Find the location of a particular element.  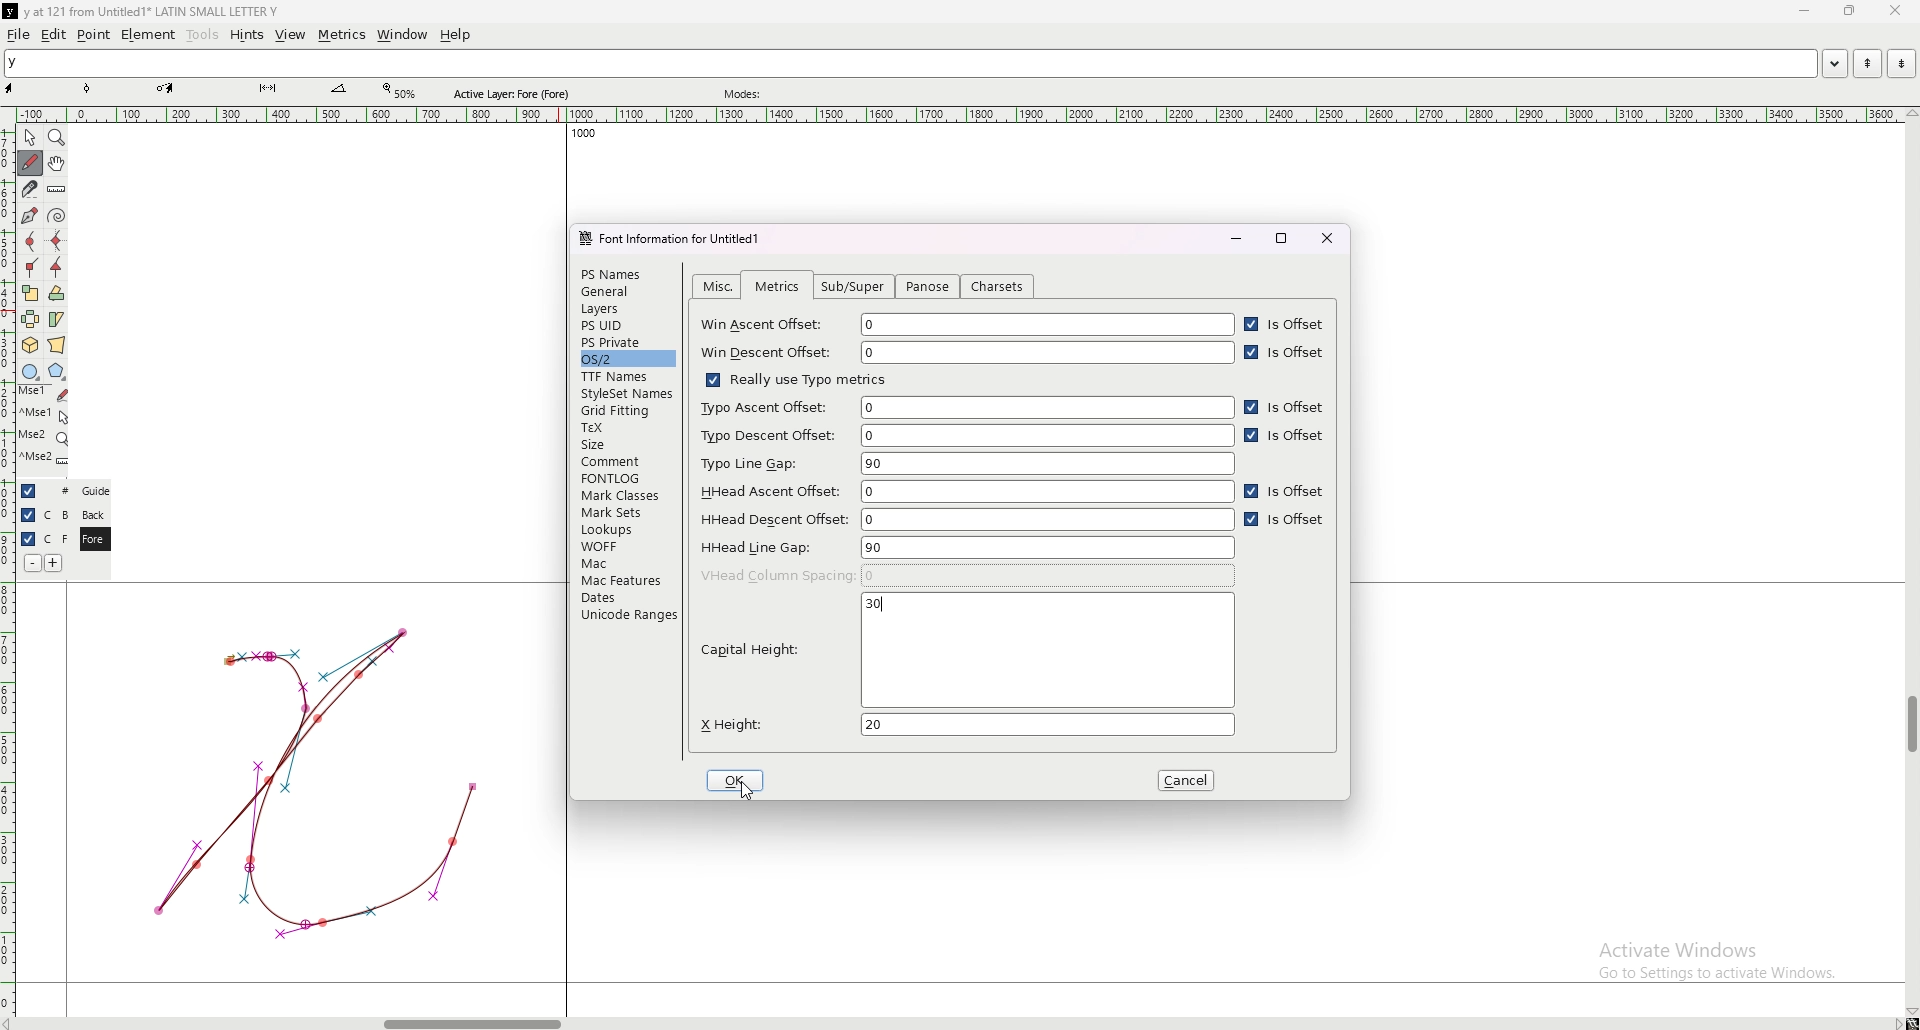

remove layer is located at coordinates (32, 563).